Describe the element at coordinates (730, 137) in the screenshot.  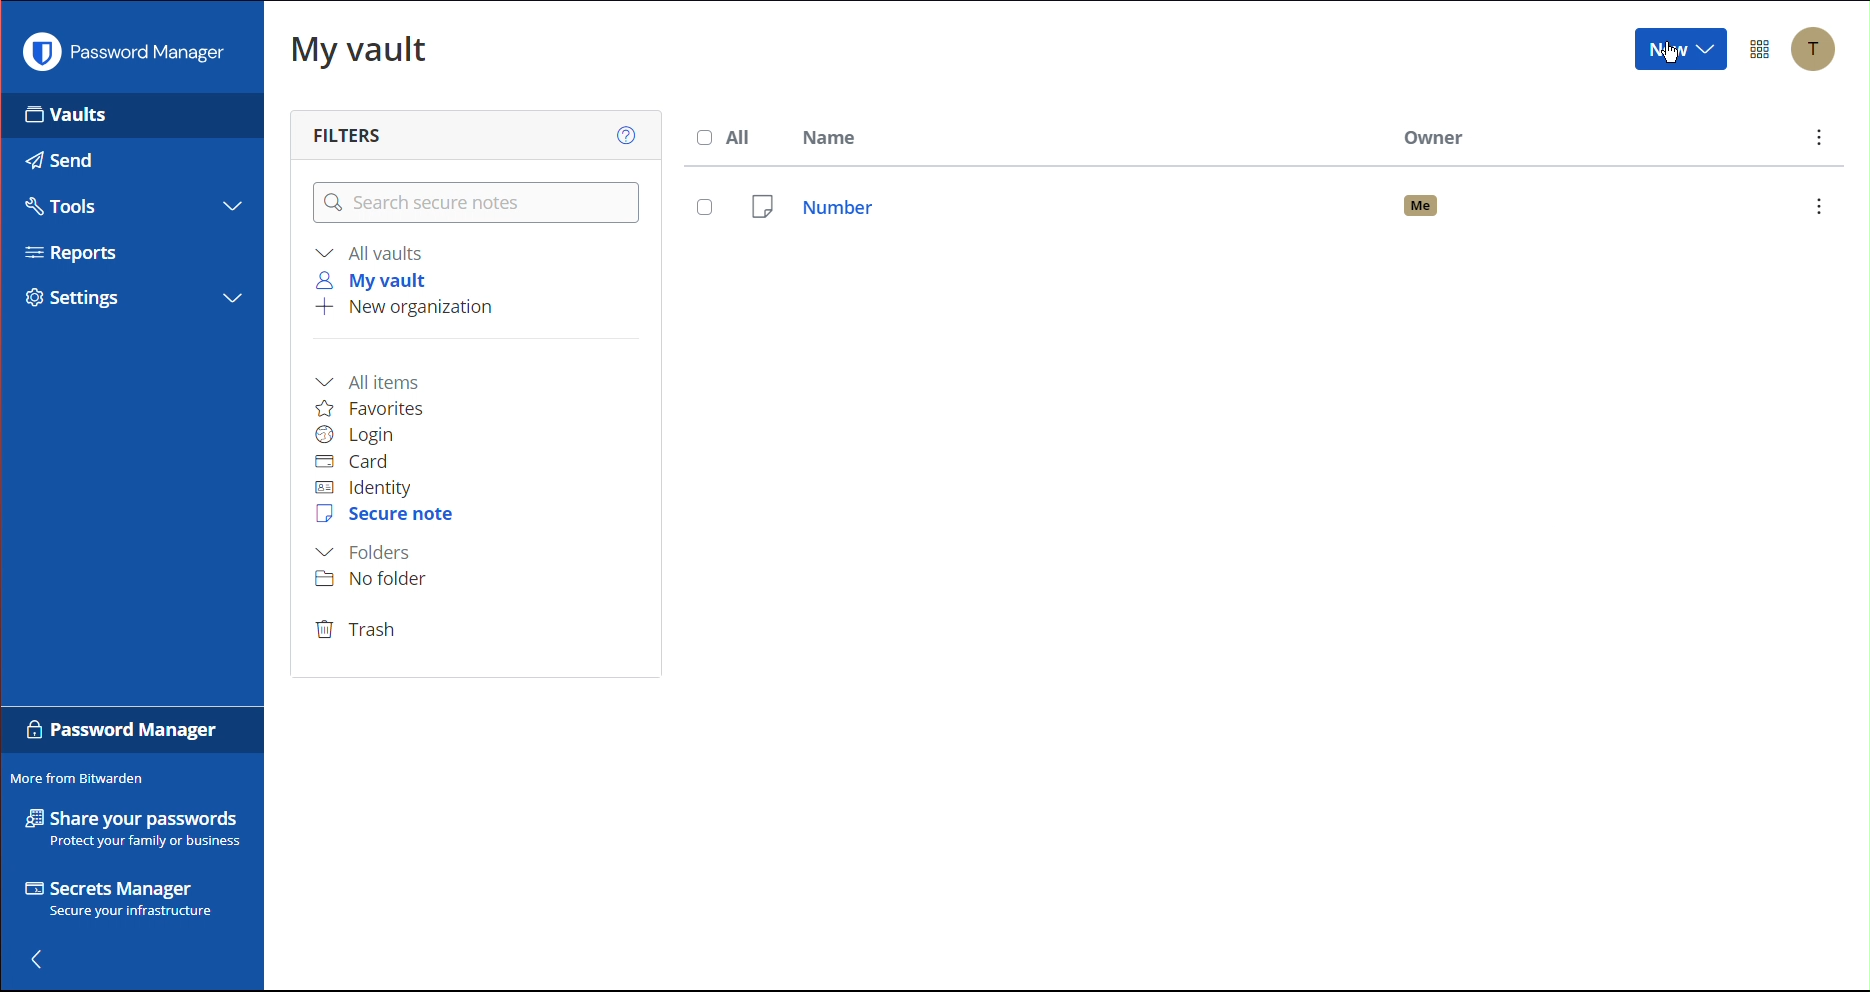
I see `All ` at that location.